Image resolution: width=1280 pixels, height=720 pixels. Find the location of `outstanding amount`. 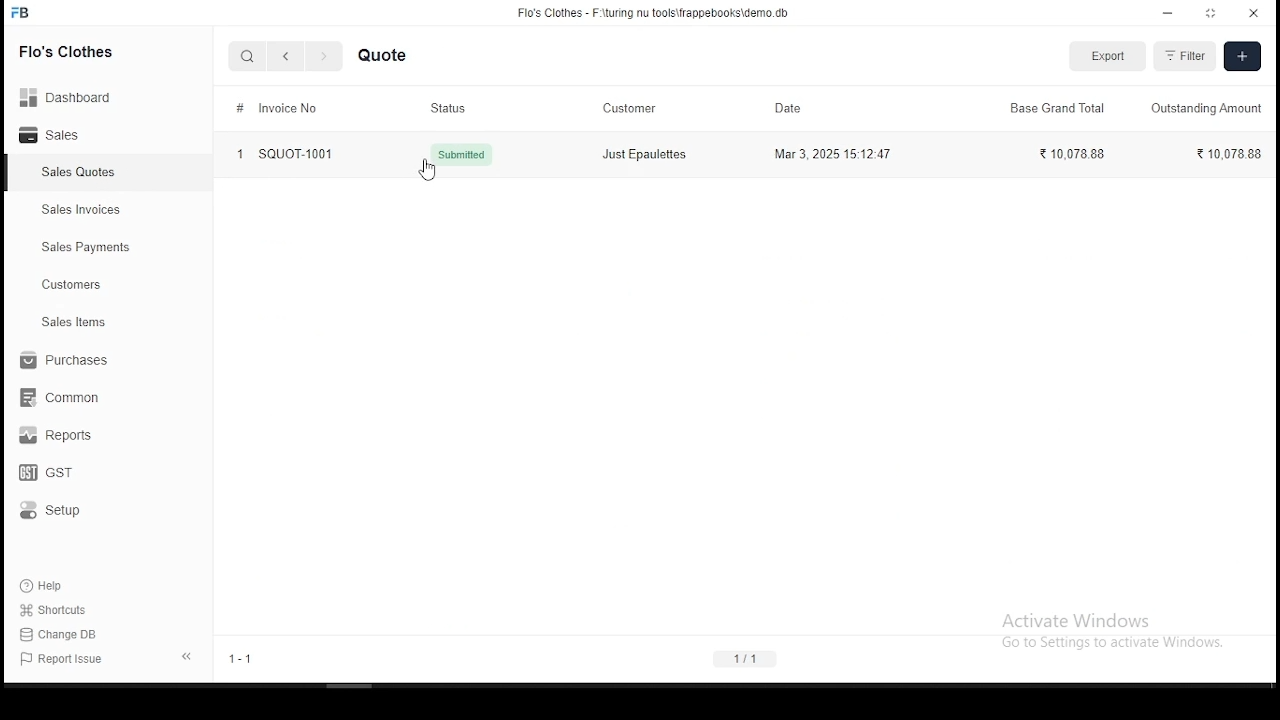

outstanding amount is located at coordinates (1202, 111).